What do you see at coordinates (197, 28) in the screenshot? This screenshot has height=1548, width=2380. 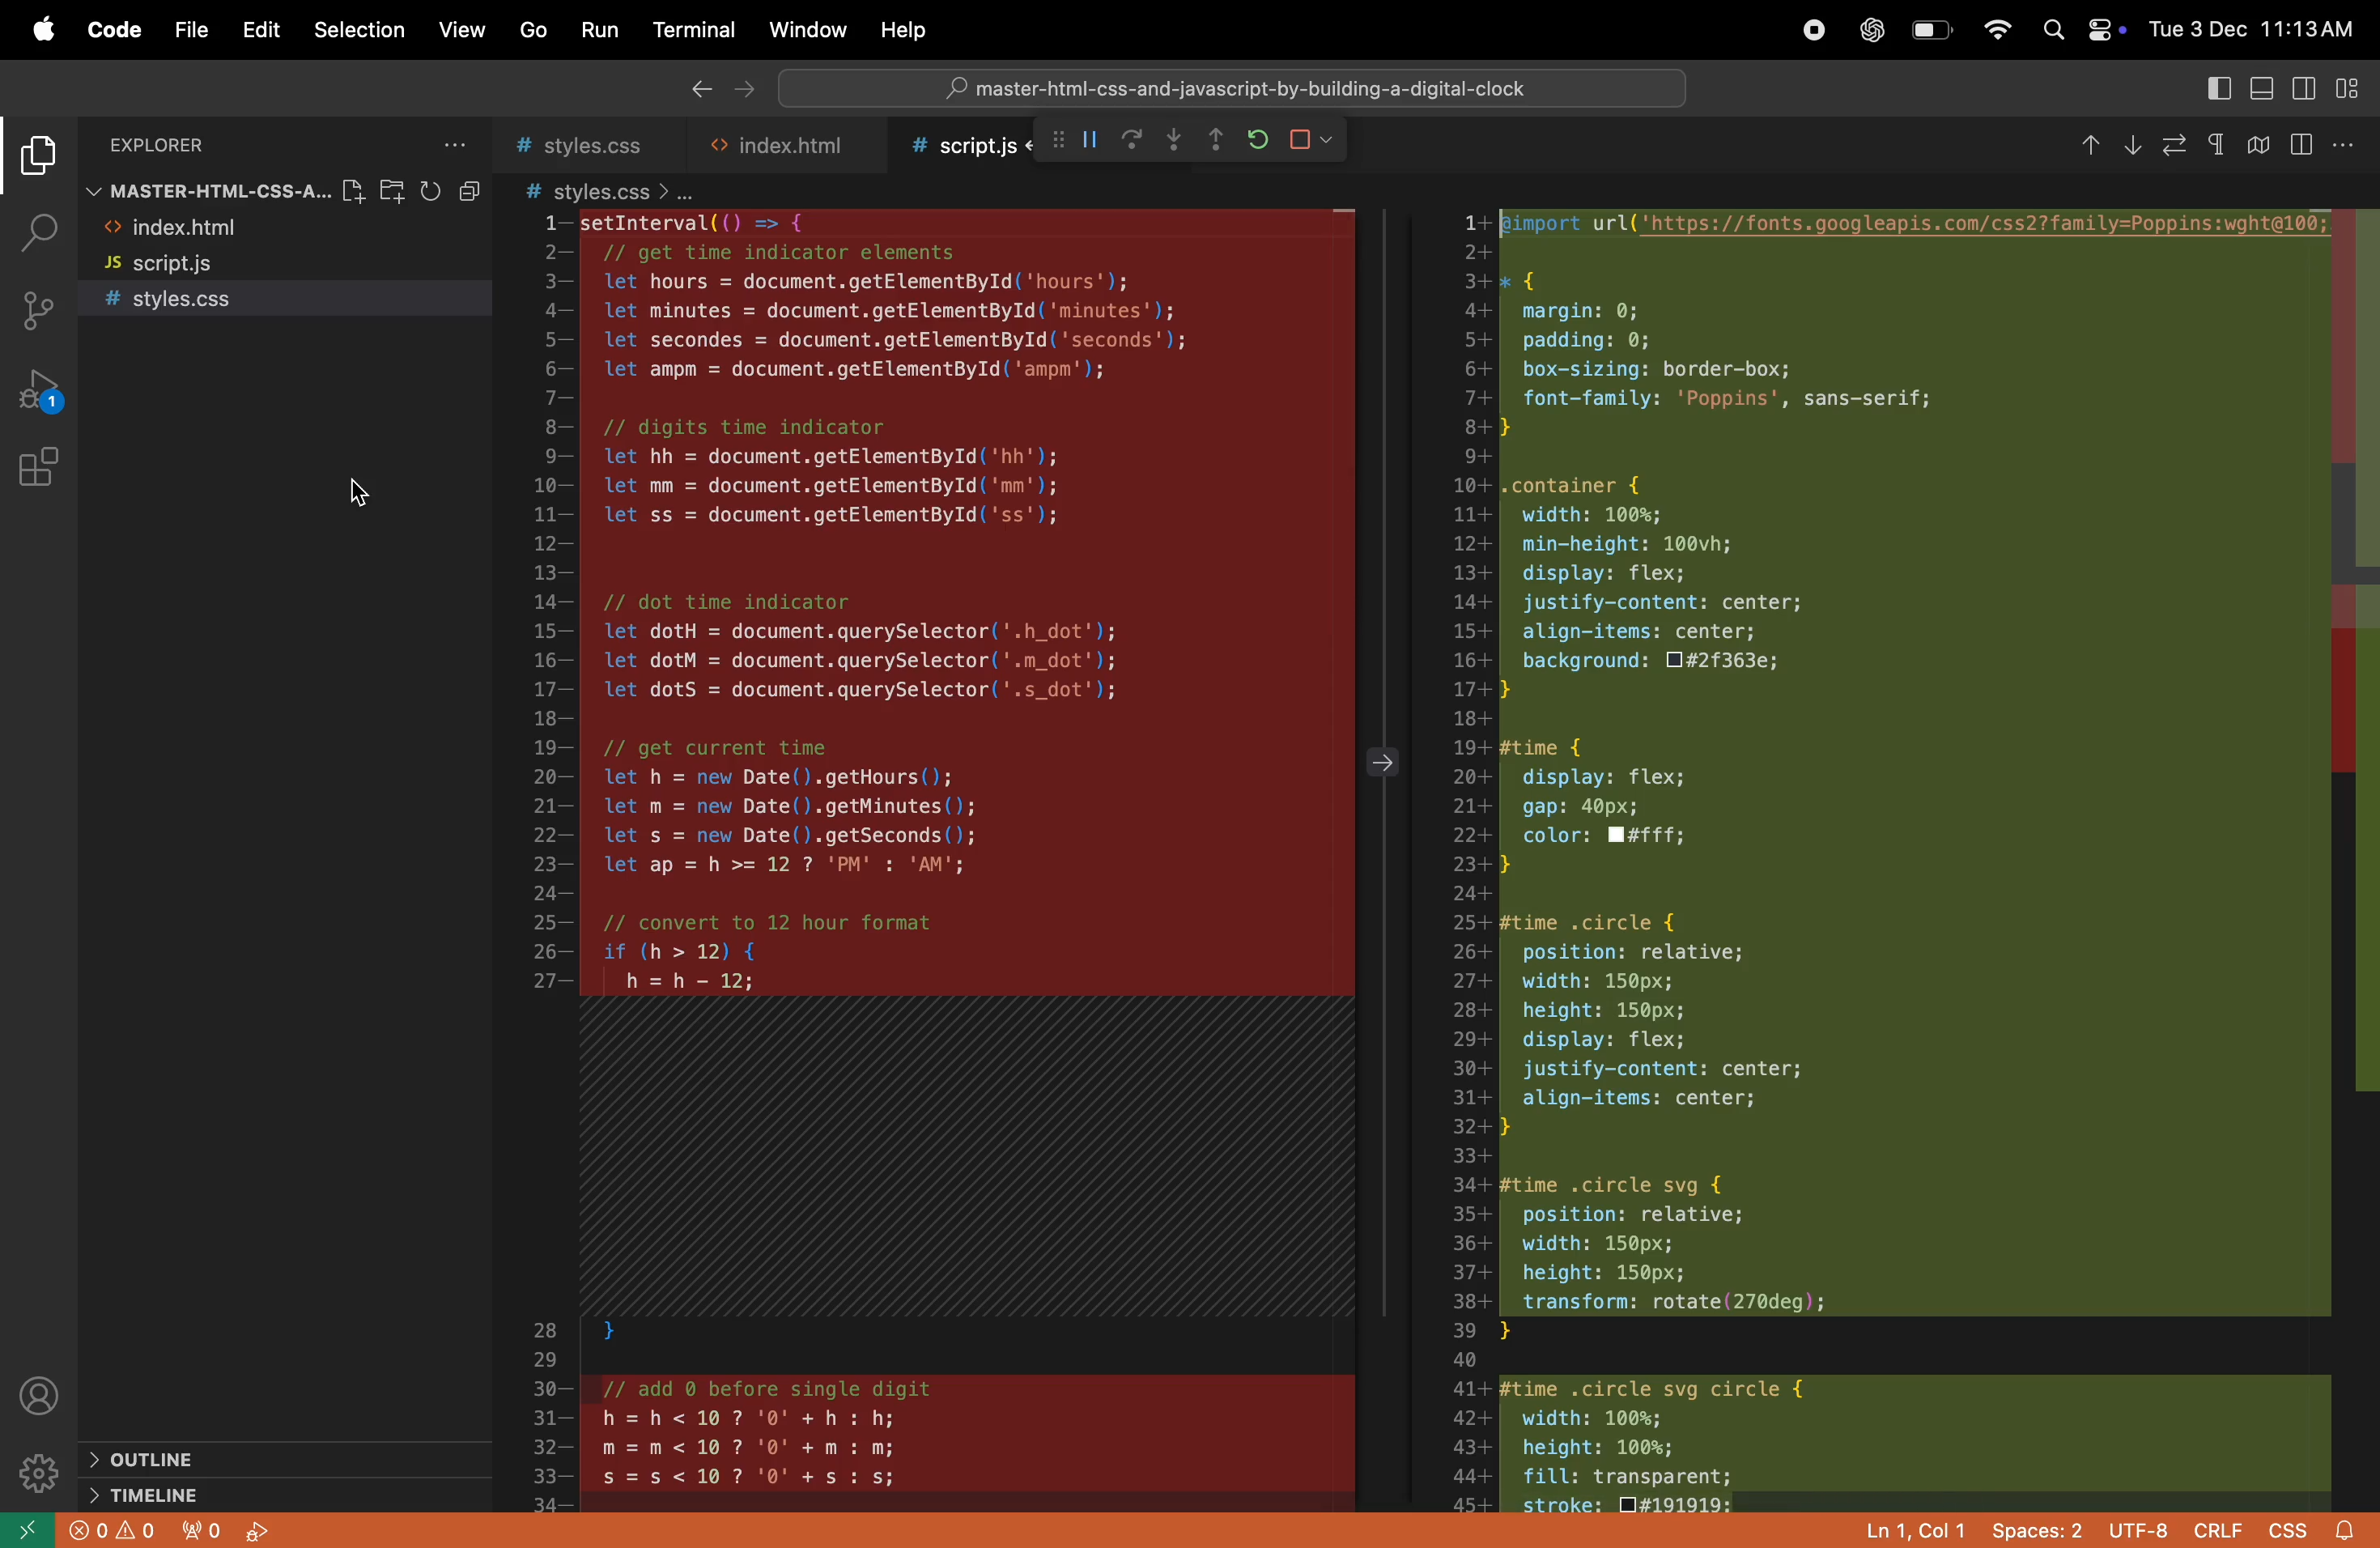 I see `file` at bounding box center [197, 28].